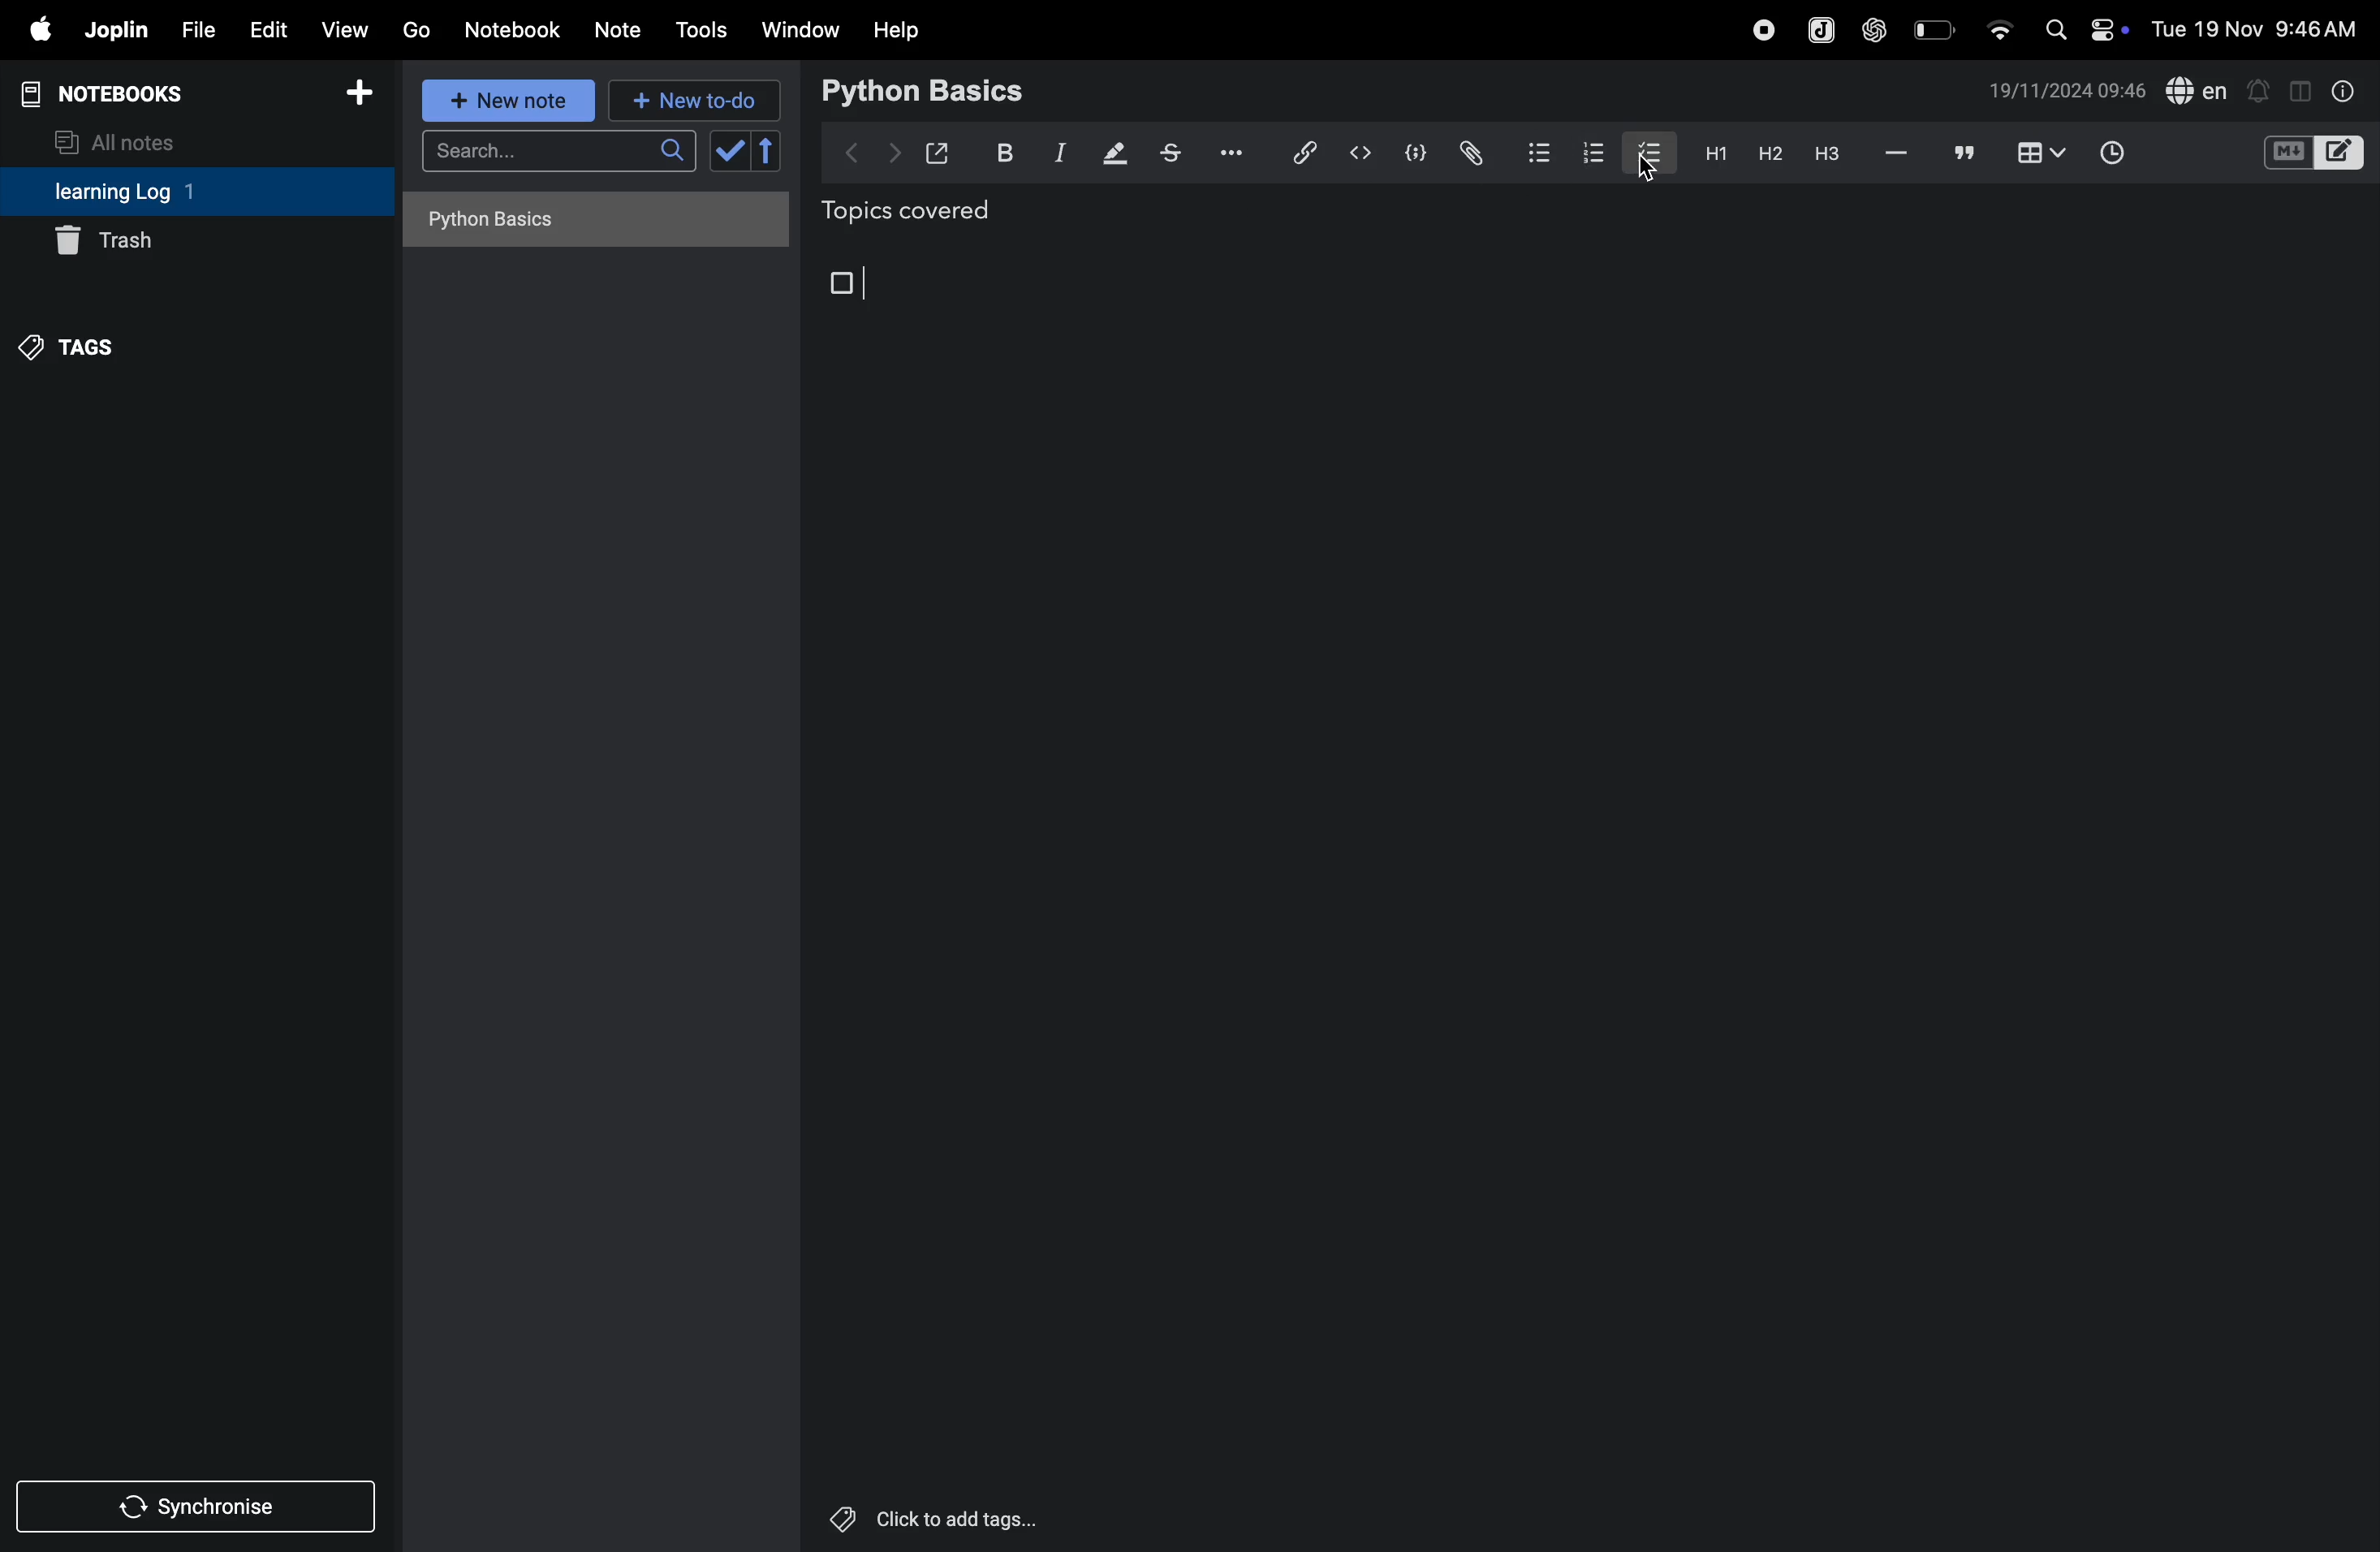  What do you see at coordinates (265, 29) in the screenshot?
I see `edit` at bounding box center [265, 29].